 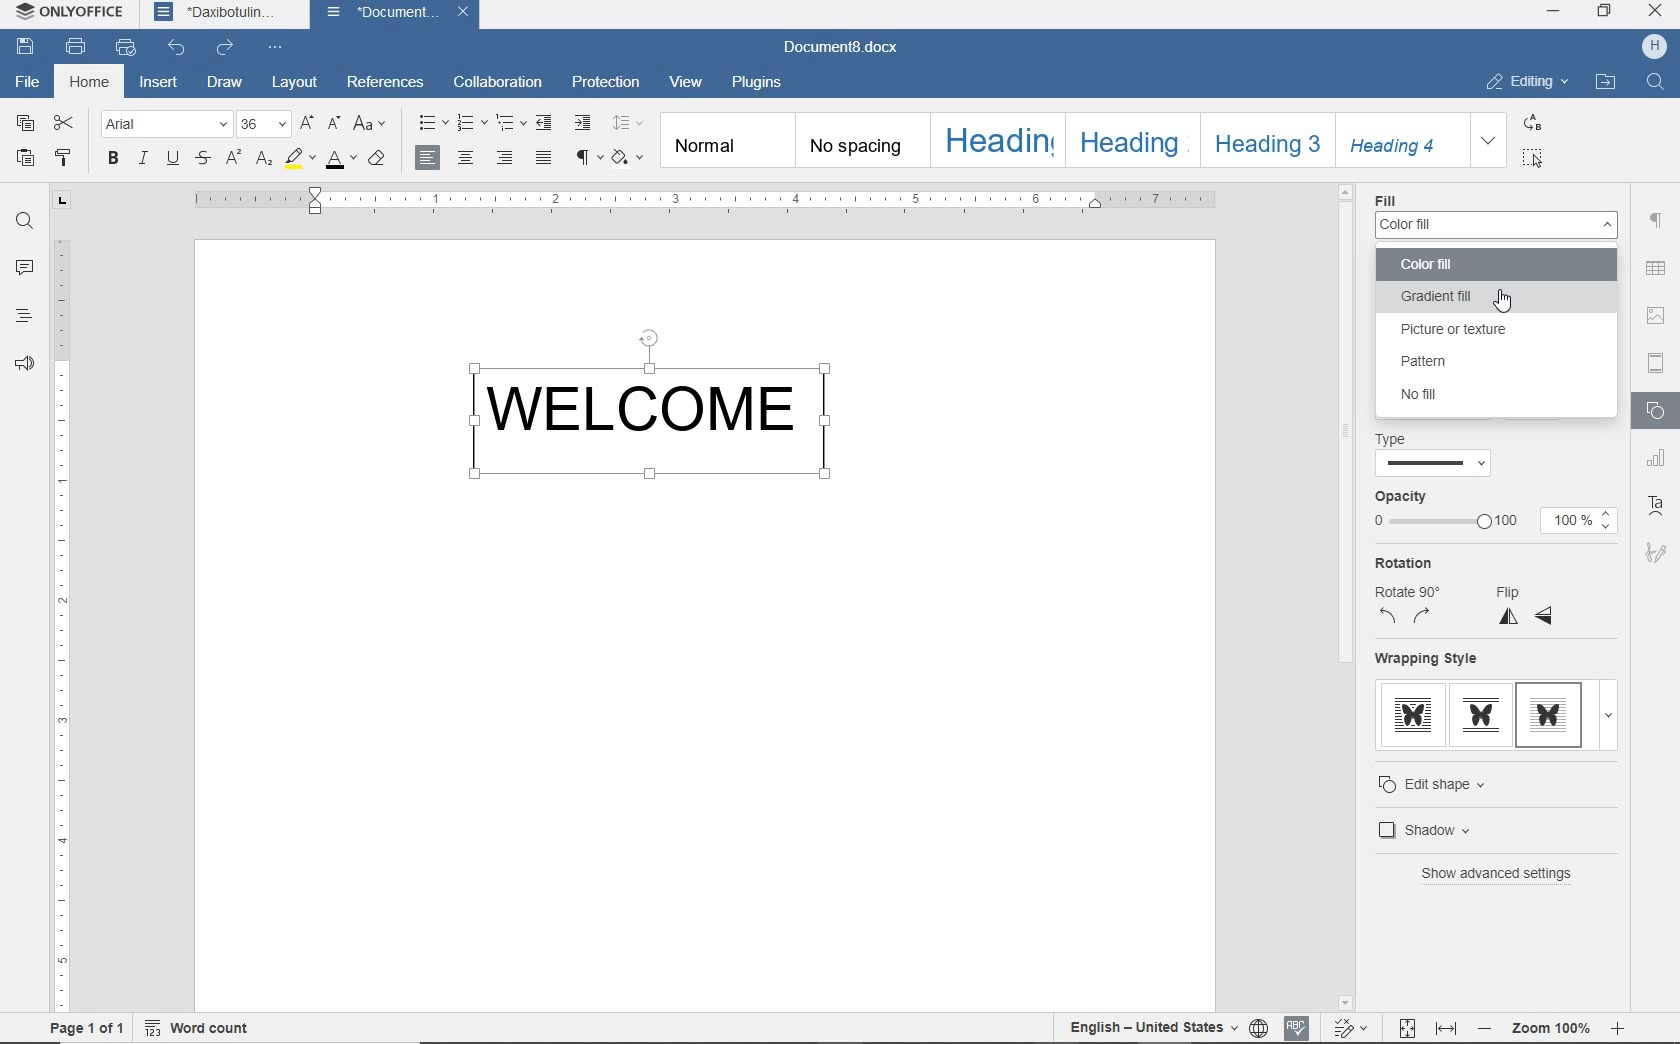 What do you see at coordinates (1660, 459) in the screenshot?
I see `CHART` at bounding box center [1660, 459].